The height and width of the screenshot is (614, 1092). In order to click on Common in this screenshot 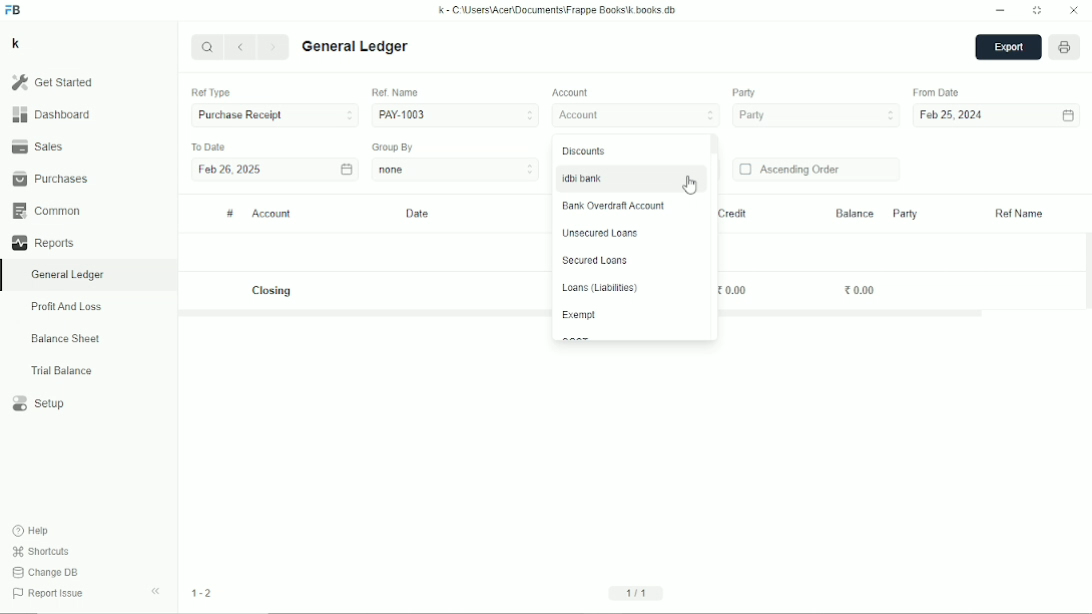, I will do `click(46, 211)`.